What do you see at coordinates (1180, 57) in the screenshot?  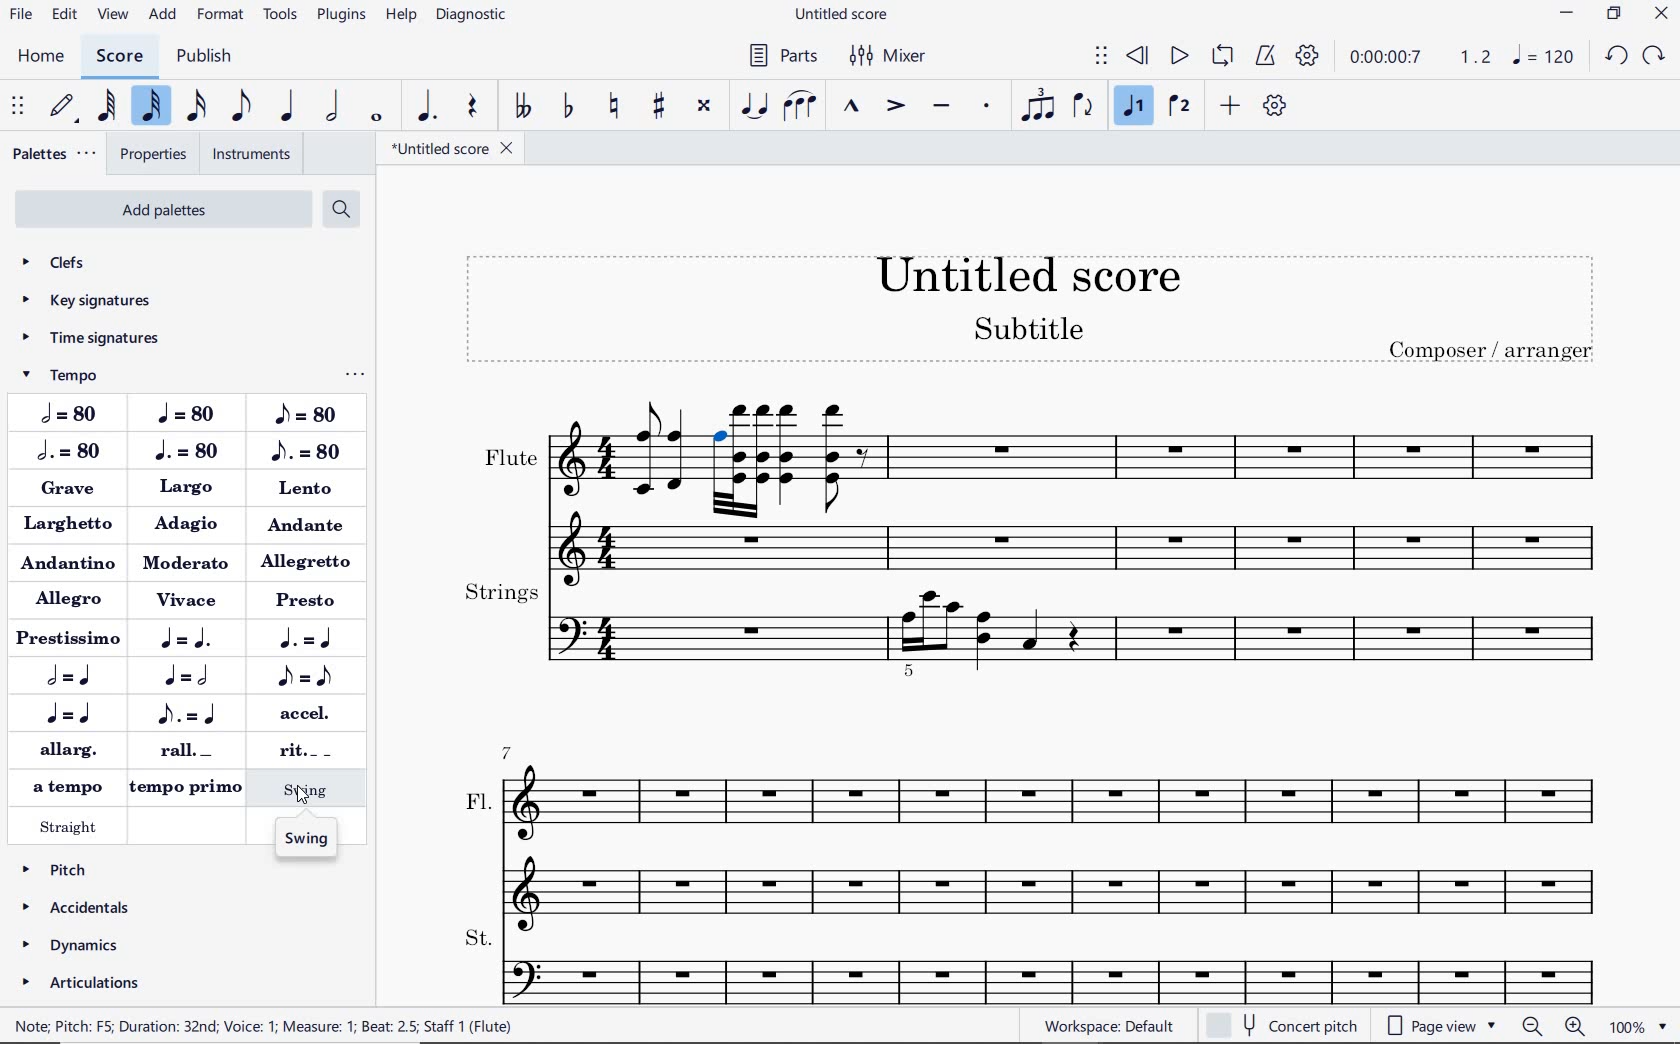 I see `PLAY` at bounding box center [1180, 57].